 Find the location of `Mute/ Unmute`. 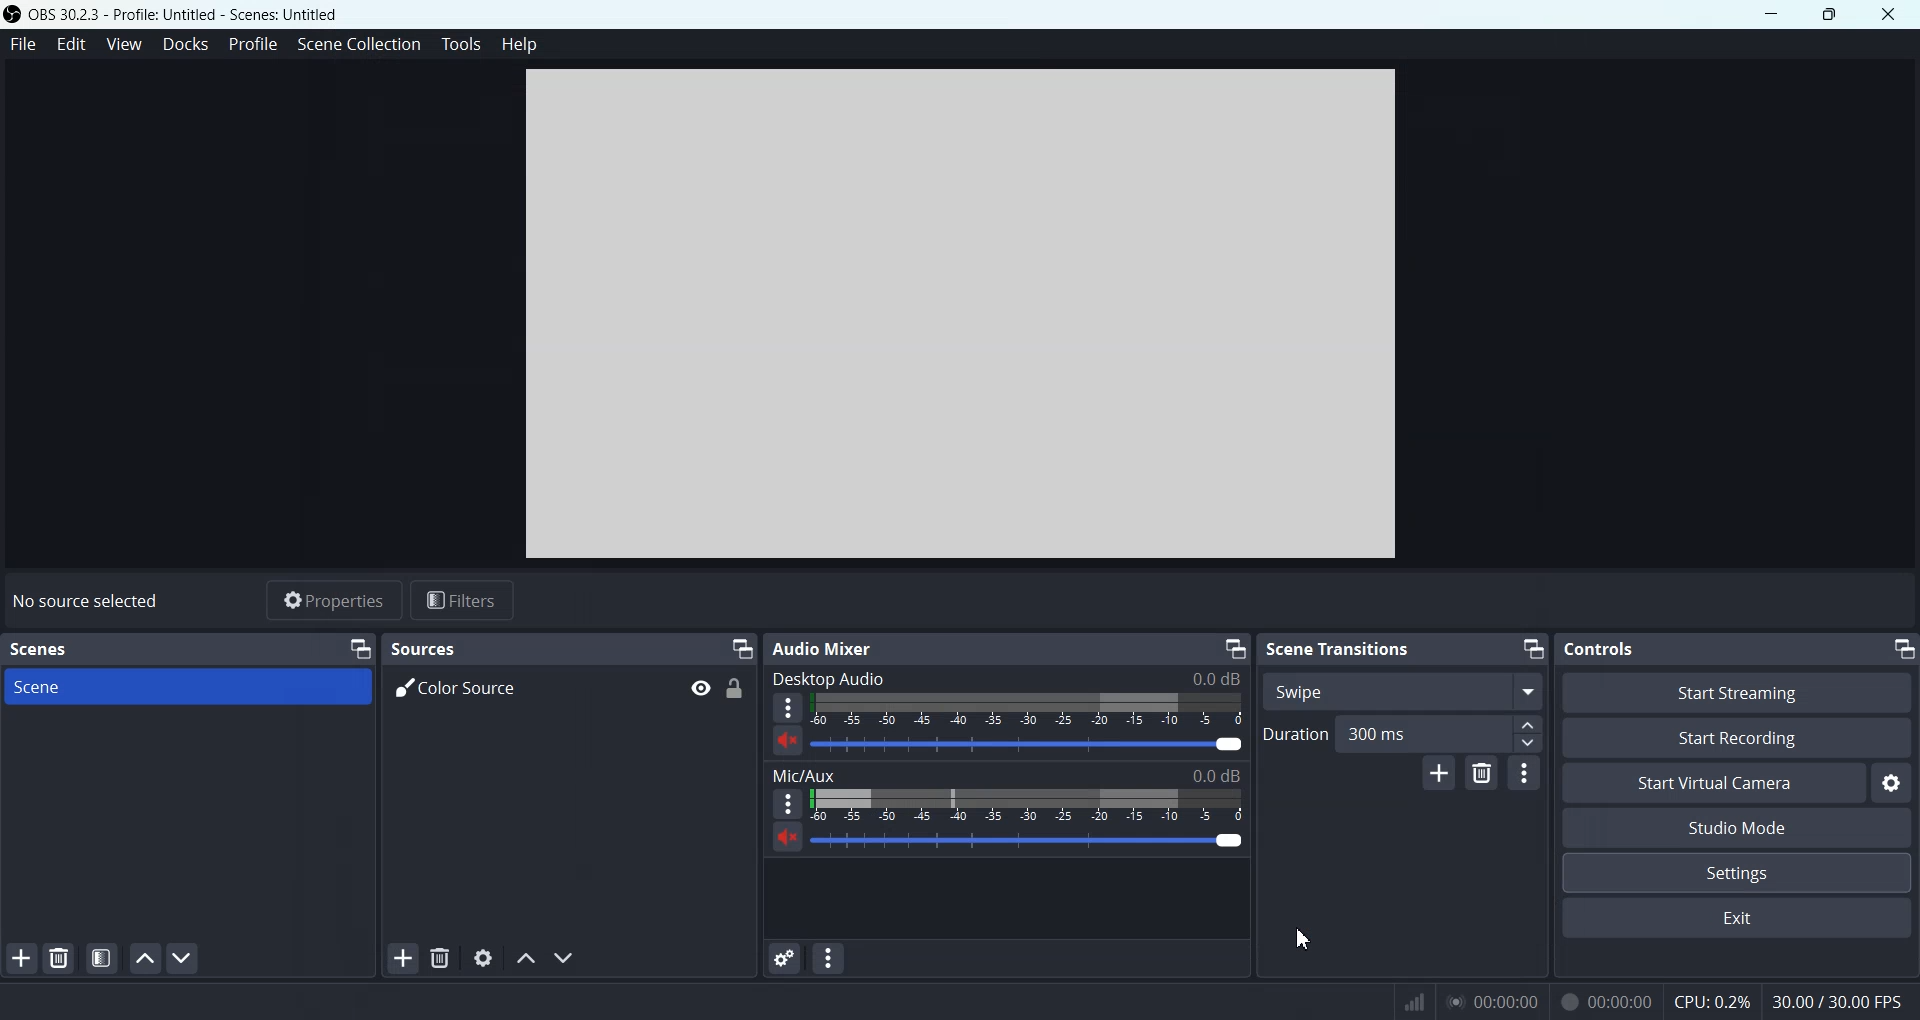

Mute/ Unmute is located at coordinates (787, 836).